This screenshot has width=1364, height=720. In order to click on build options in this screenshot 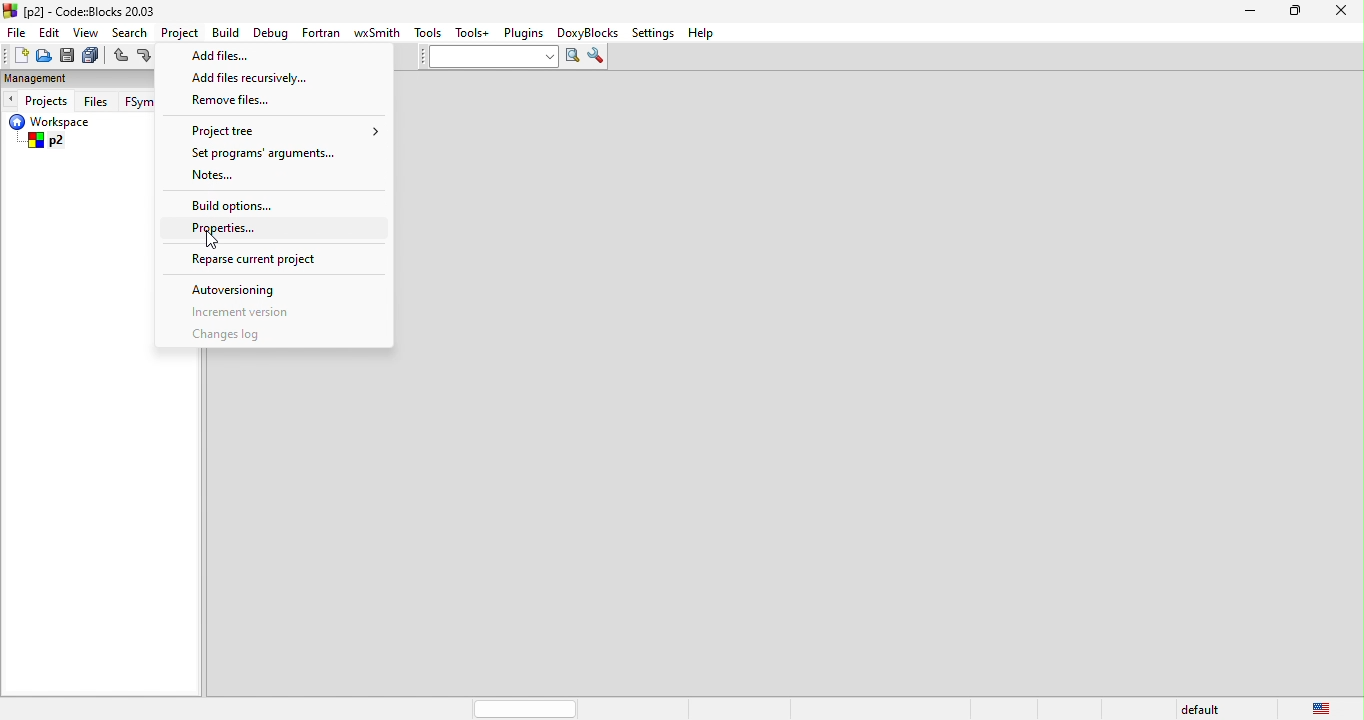, I will do `click(246, 204)`.